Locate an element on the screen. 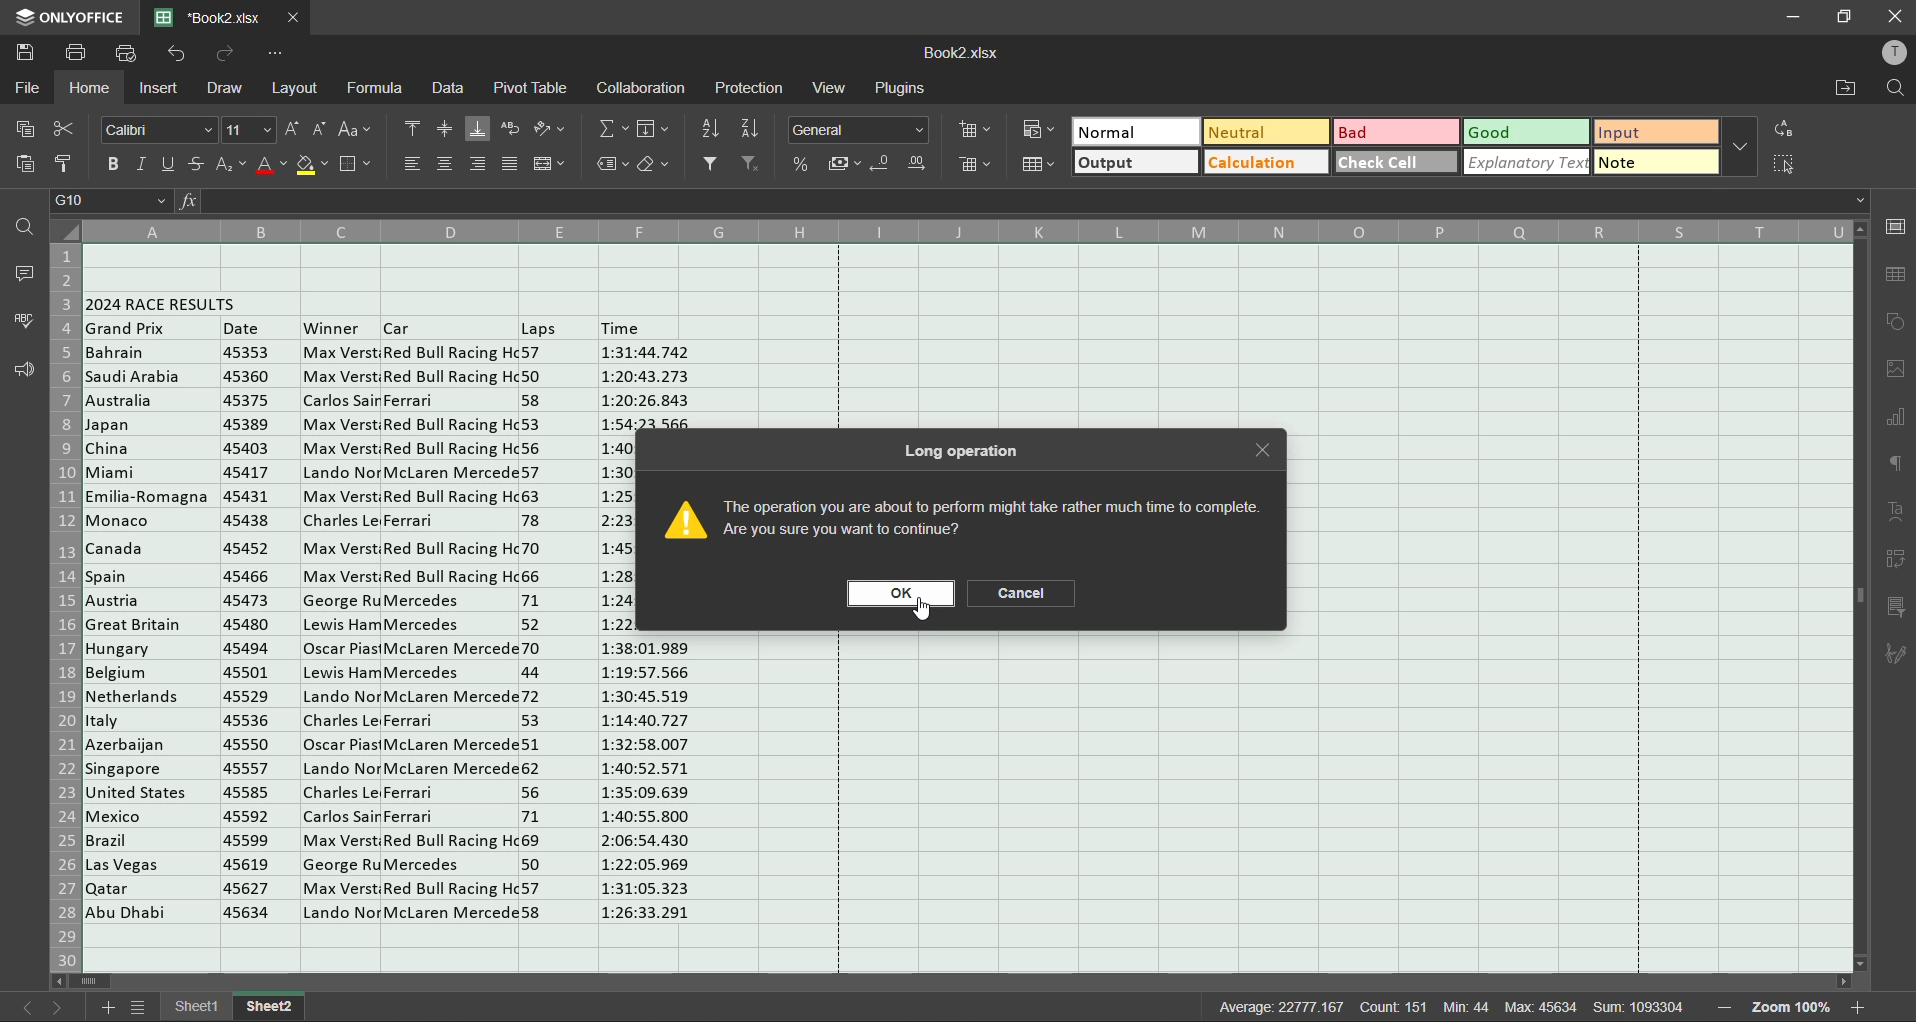  scrollbar is located at coordinates (1860, 596).